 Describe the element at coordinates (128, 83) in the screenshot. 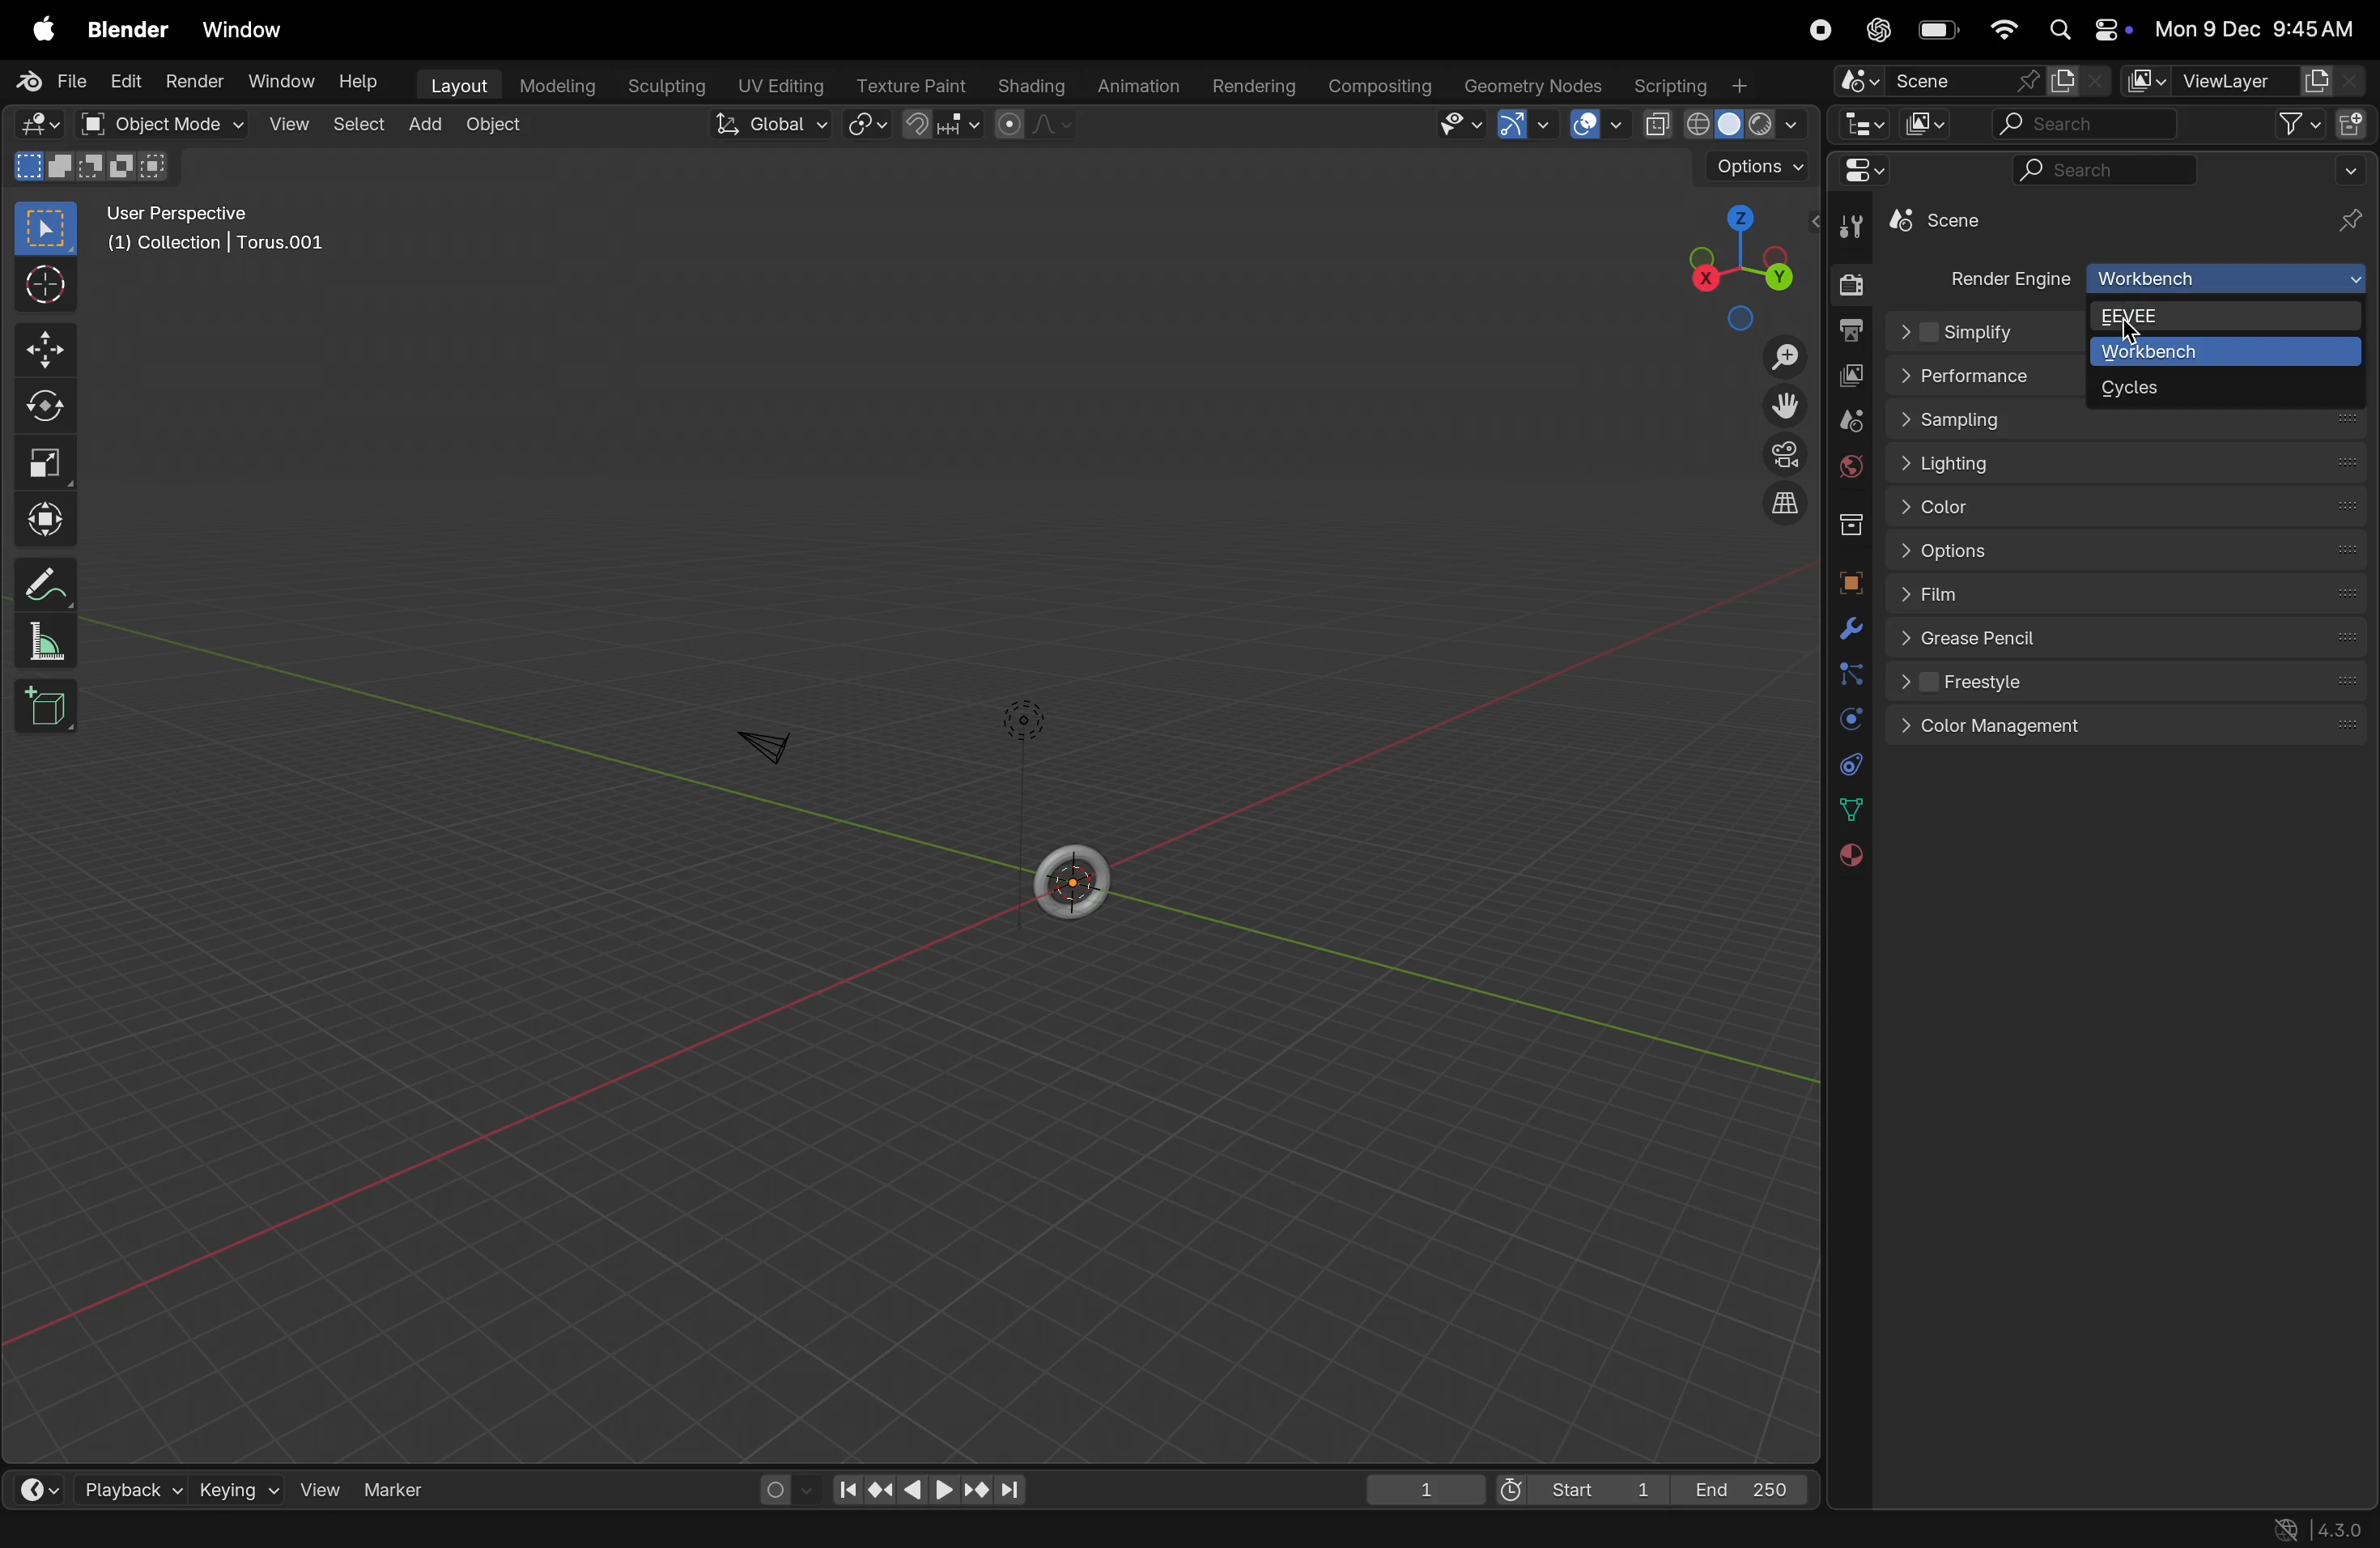

I see `edit` at that location.